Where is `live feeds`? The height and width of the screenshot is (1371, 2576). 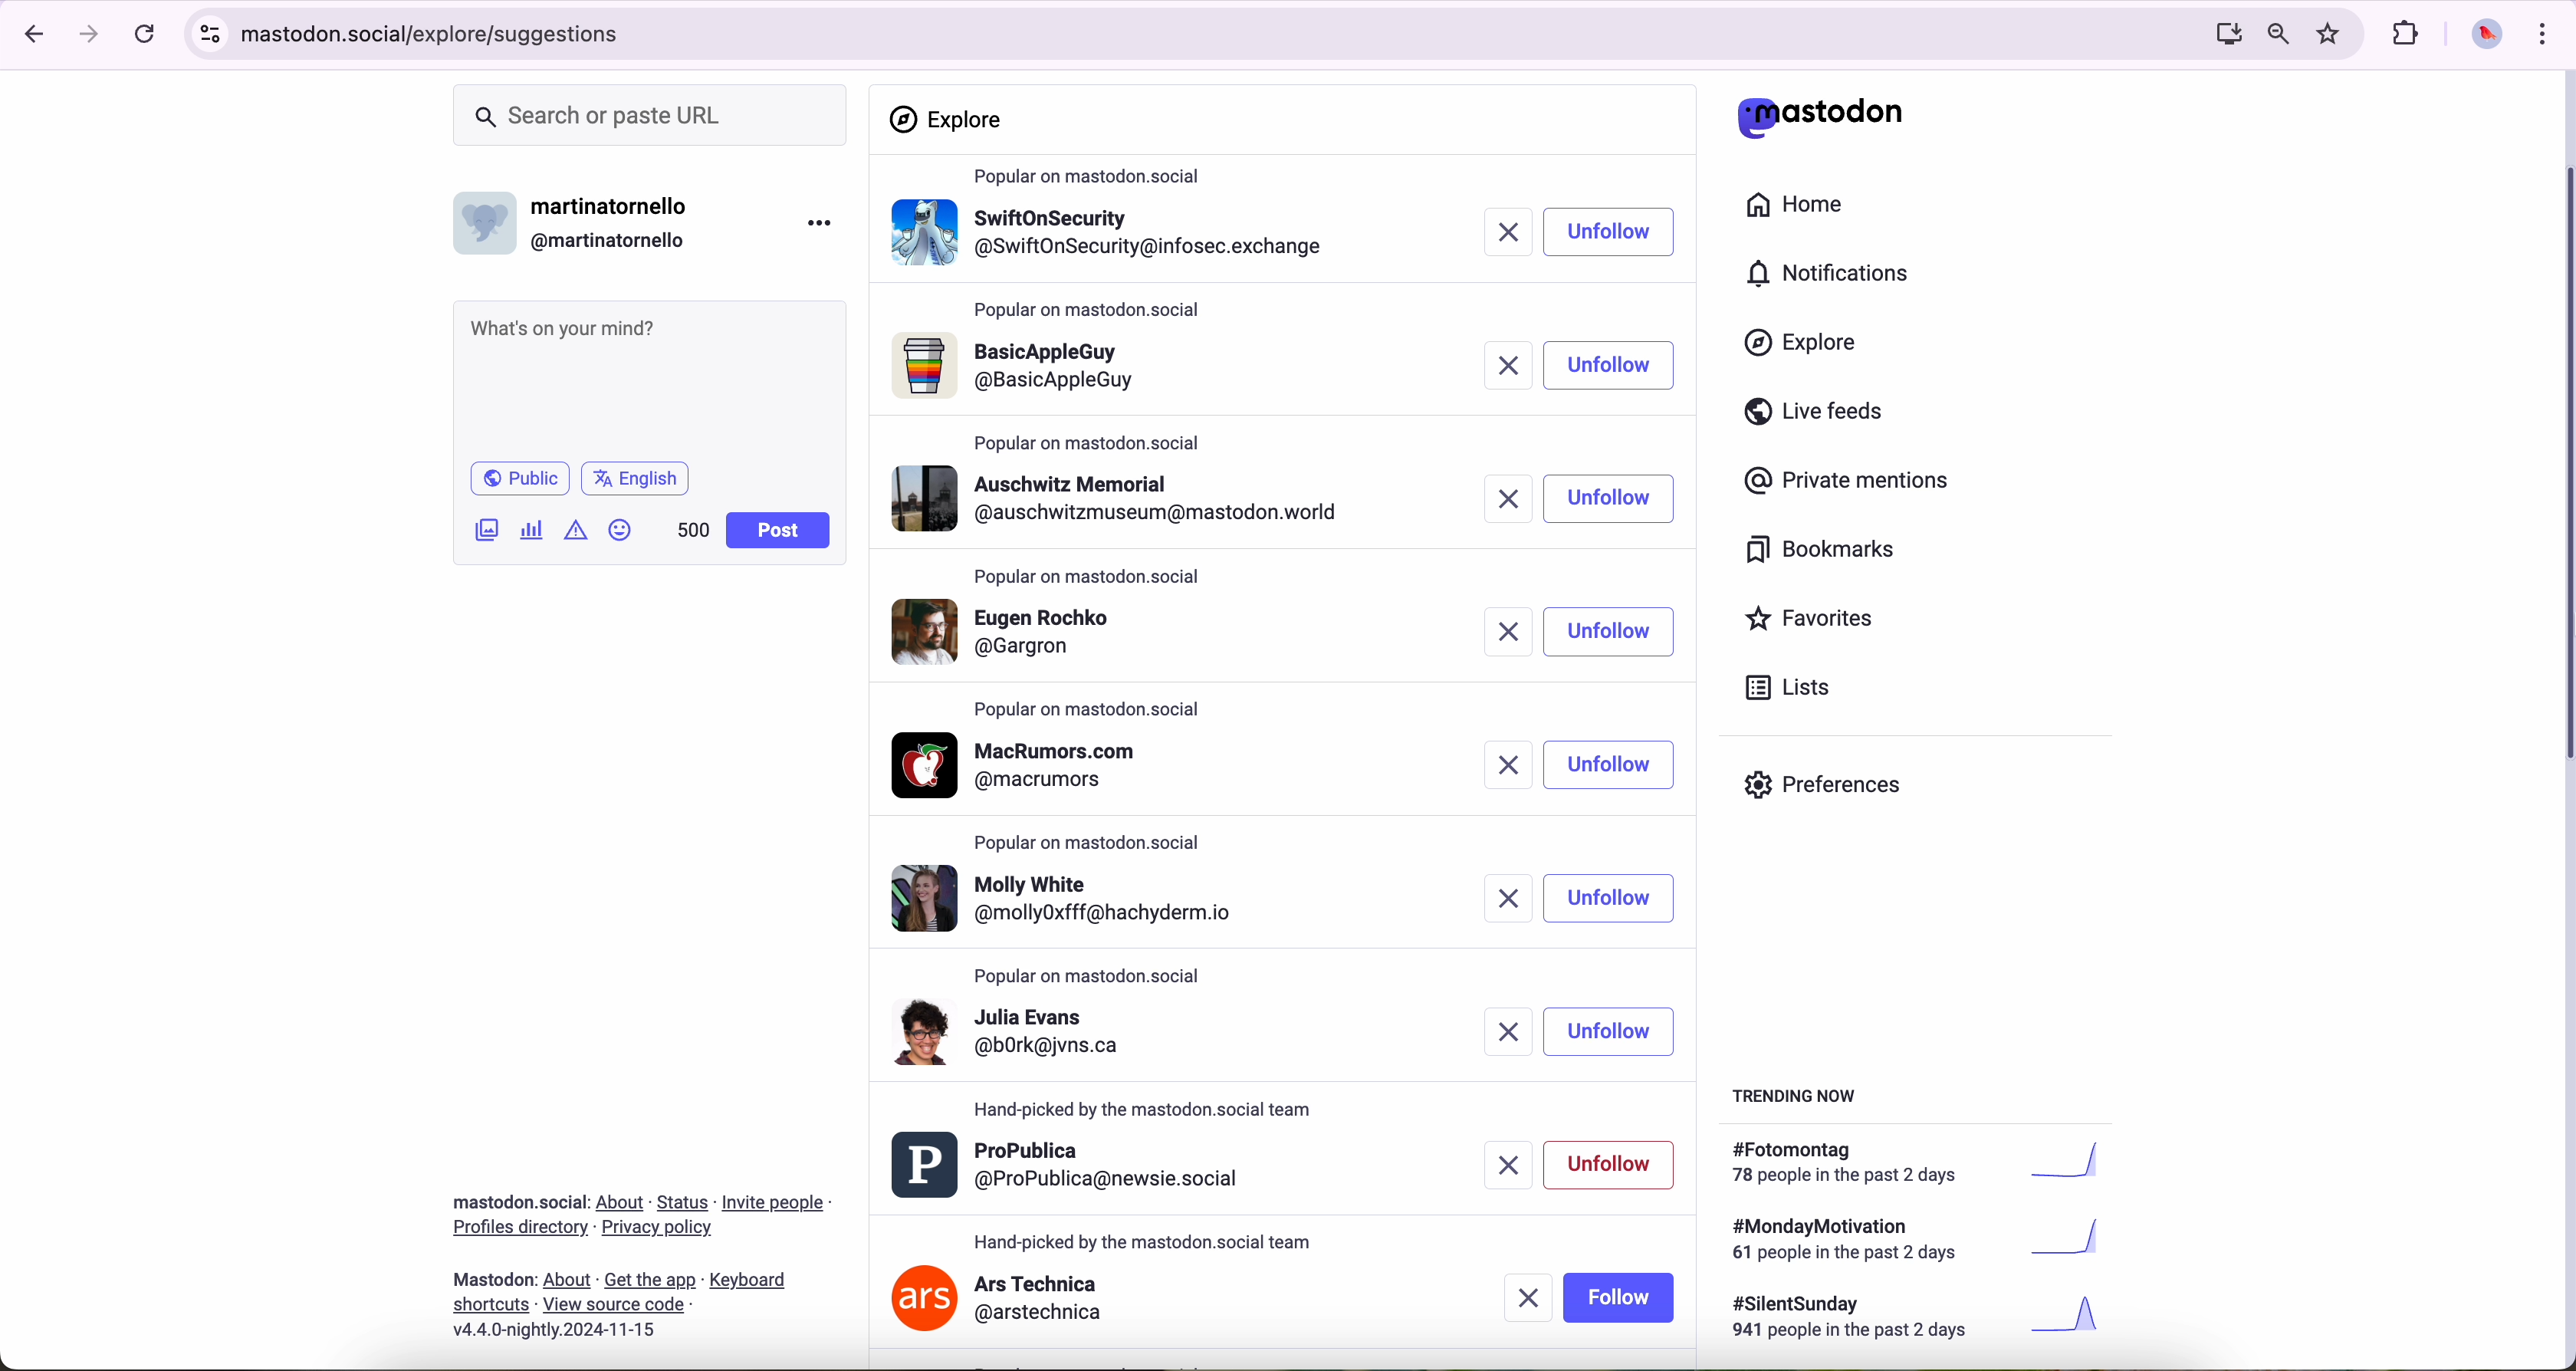
live feeds is located at coordinates (1821, 416).